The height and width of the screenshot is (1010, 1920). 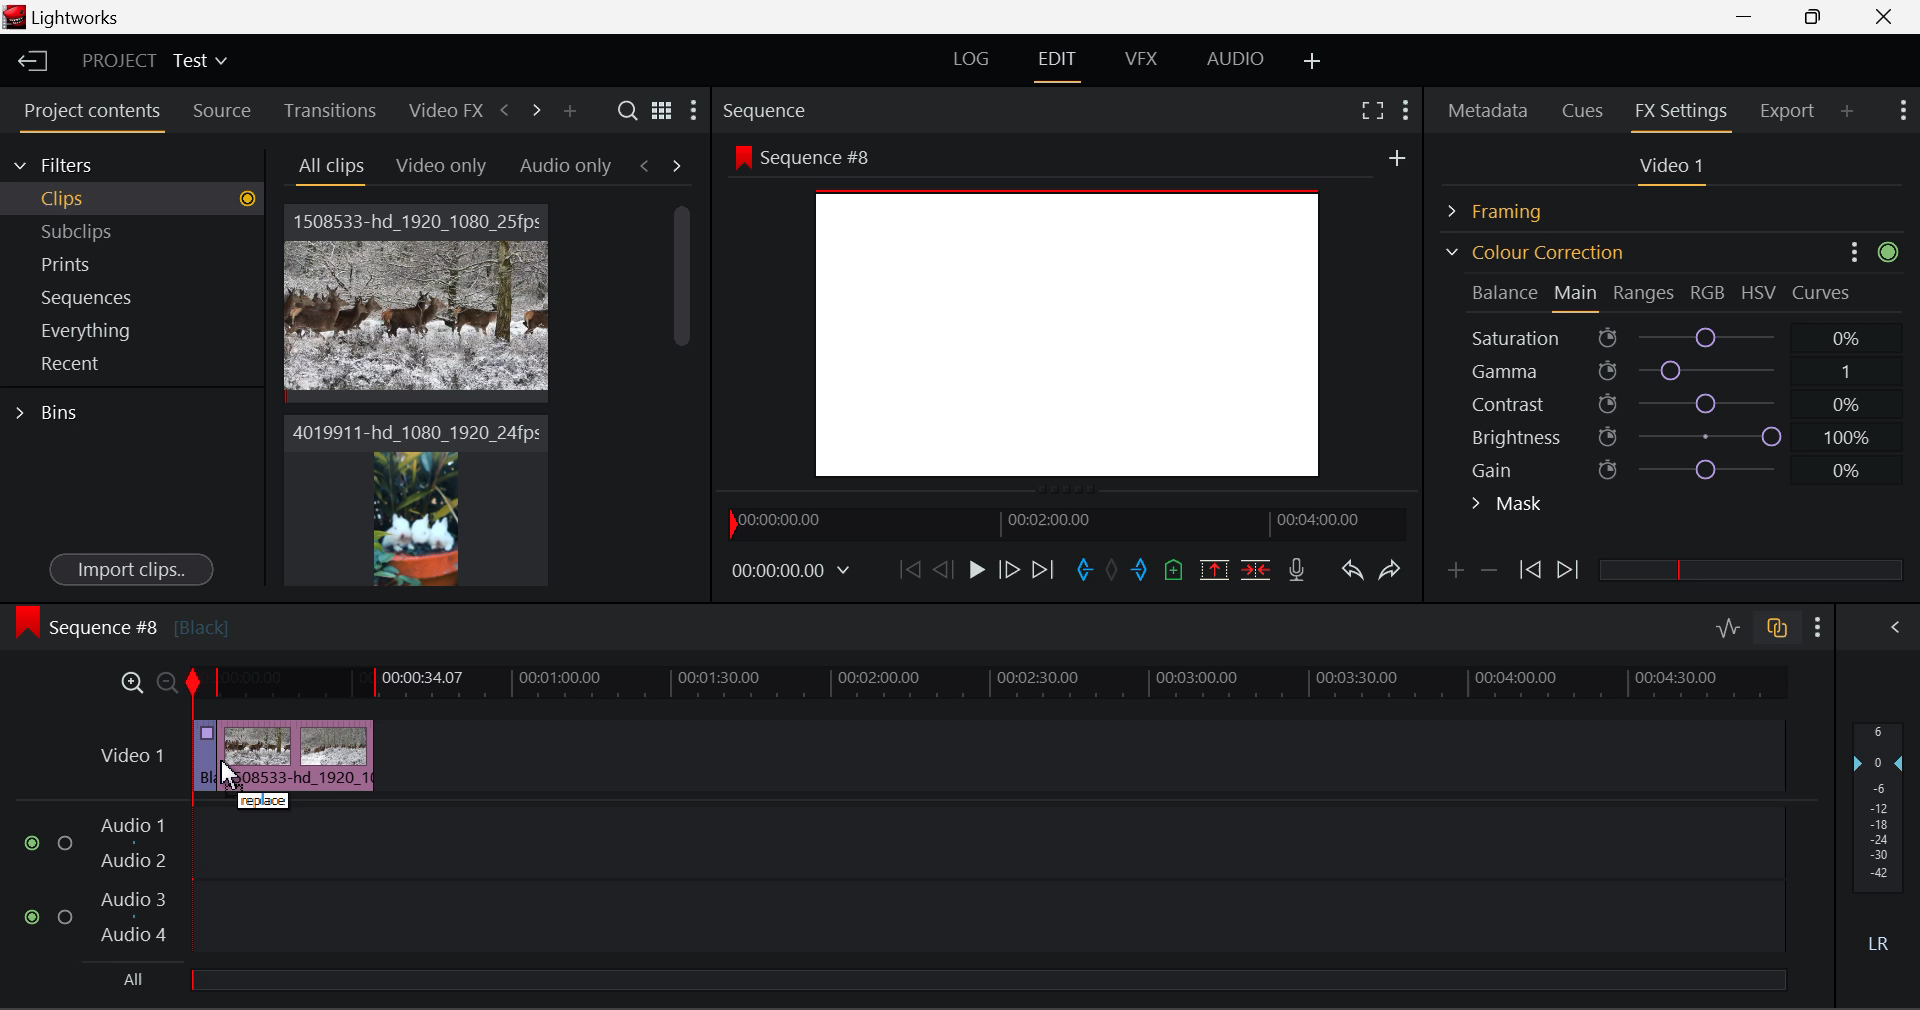 I want to click on Subclips, so click(x=96, y=231).